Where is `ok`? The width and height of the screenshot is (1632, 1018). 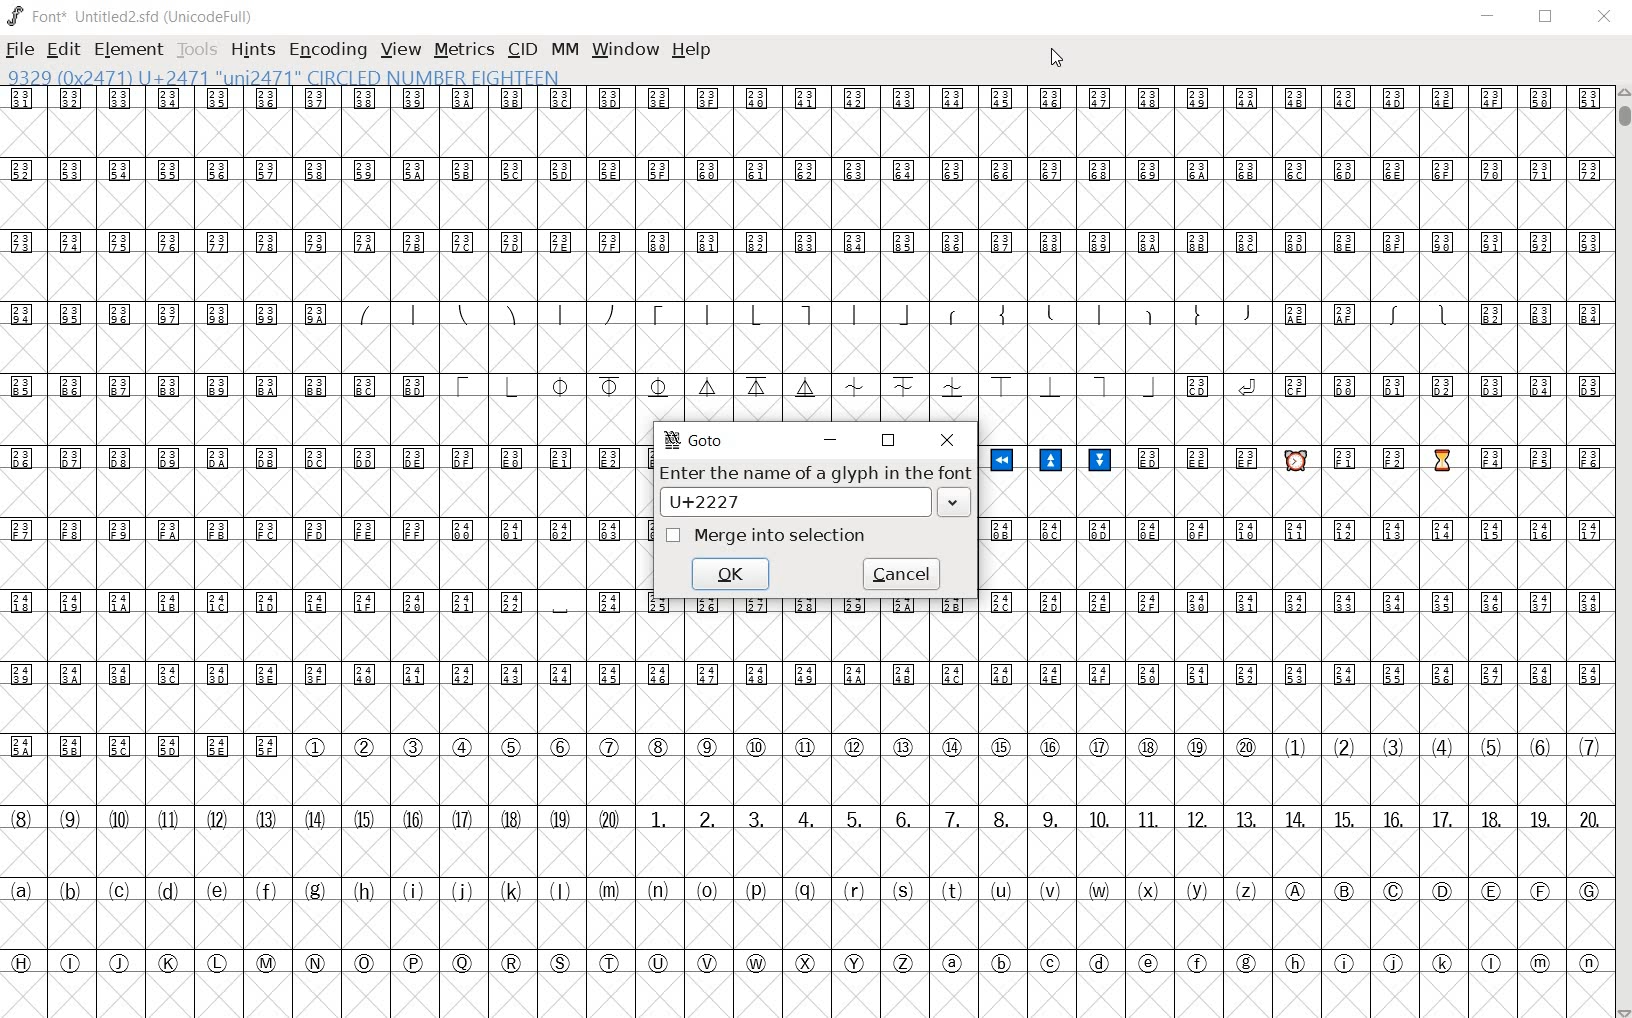
ok is located at coordinates (731, 572).